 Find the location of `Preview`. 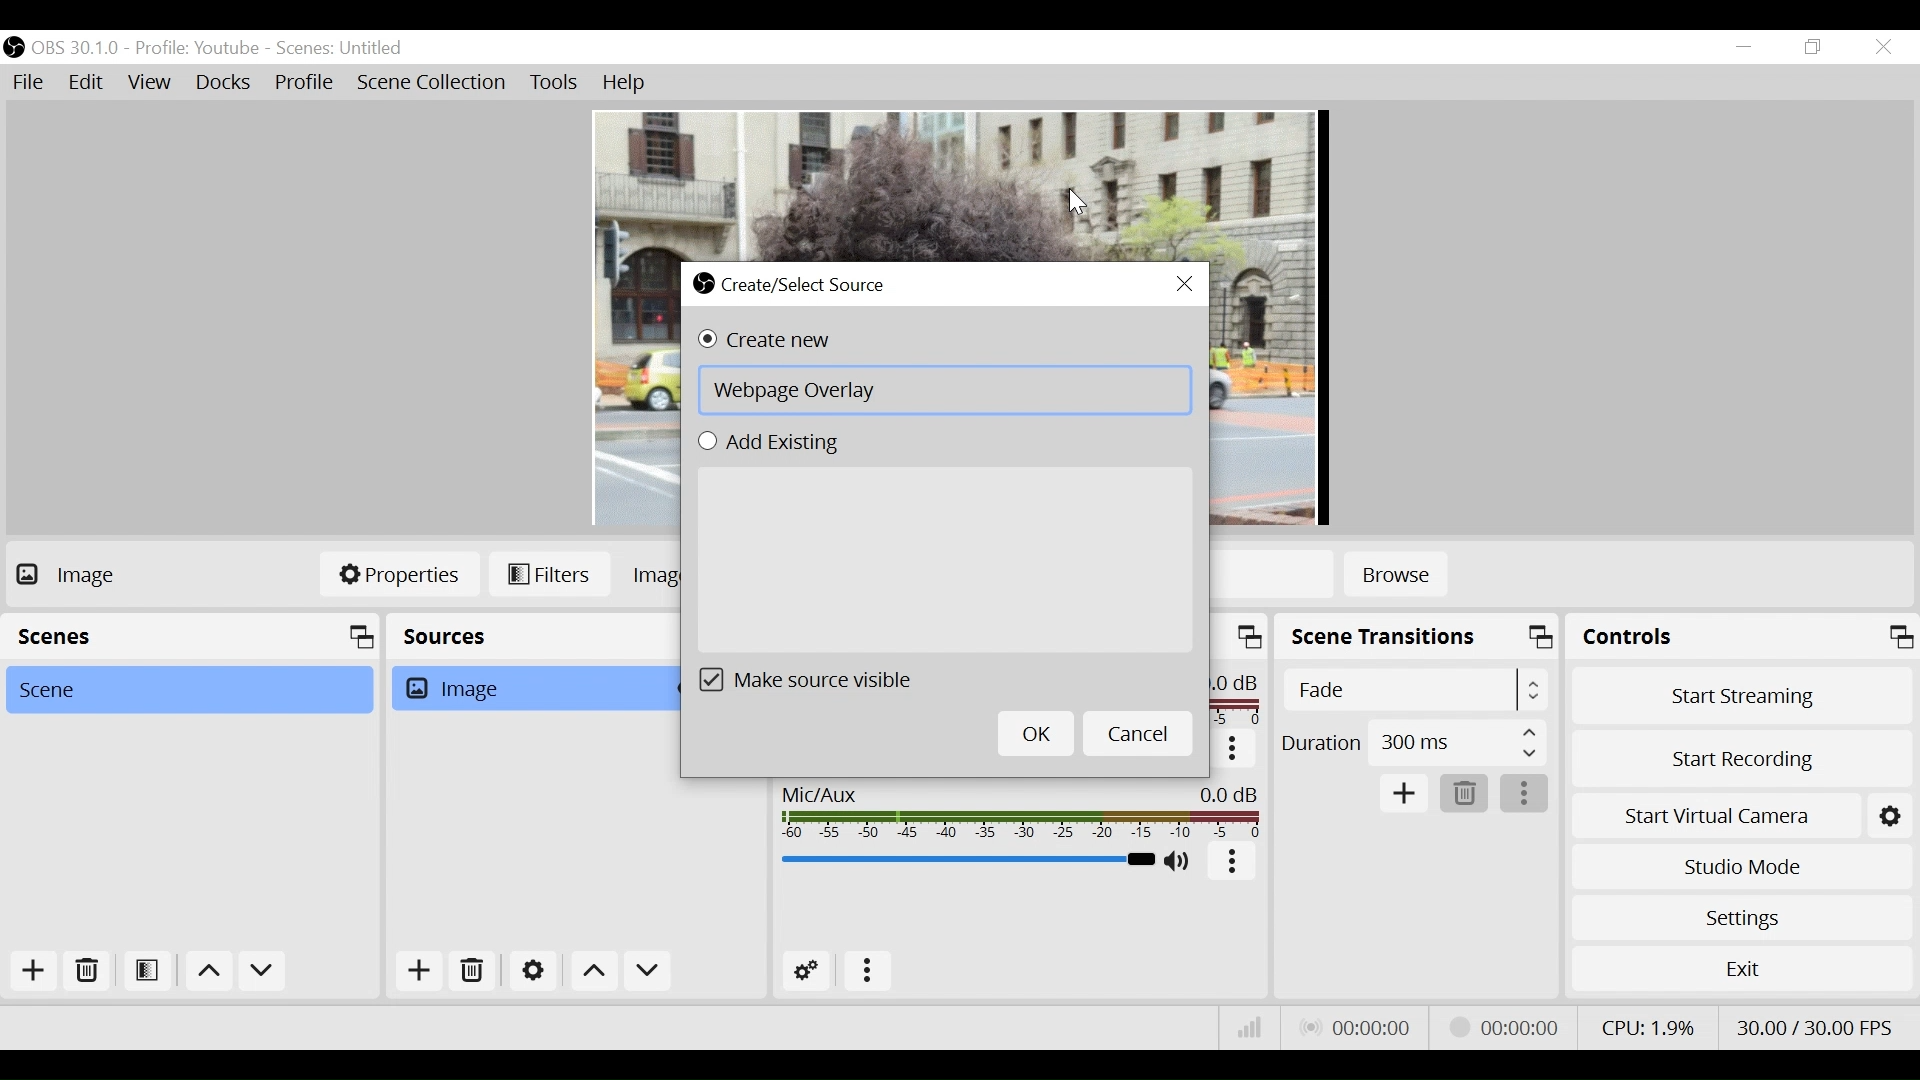

Preview is located at coordinates (957, 174).